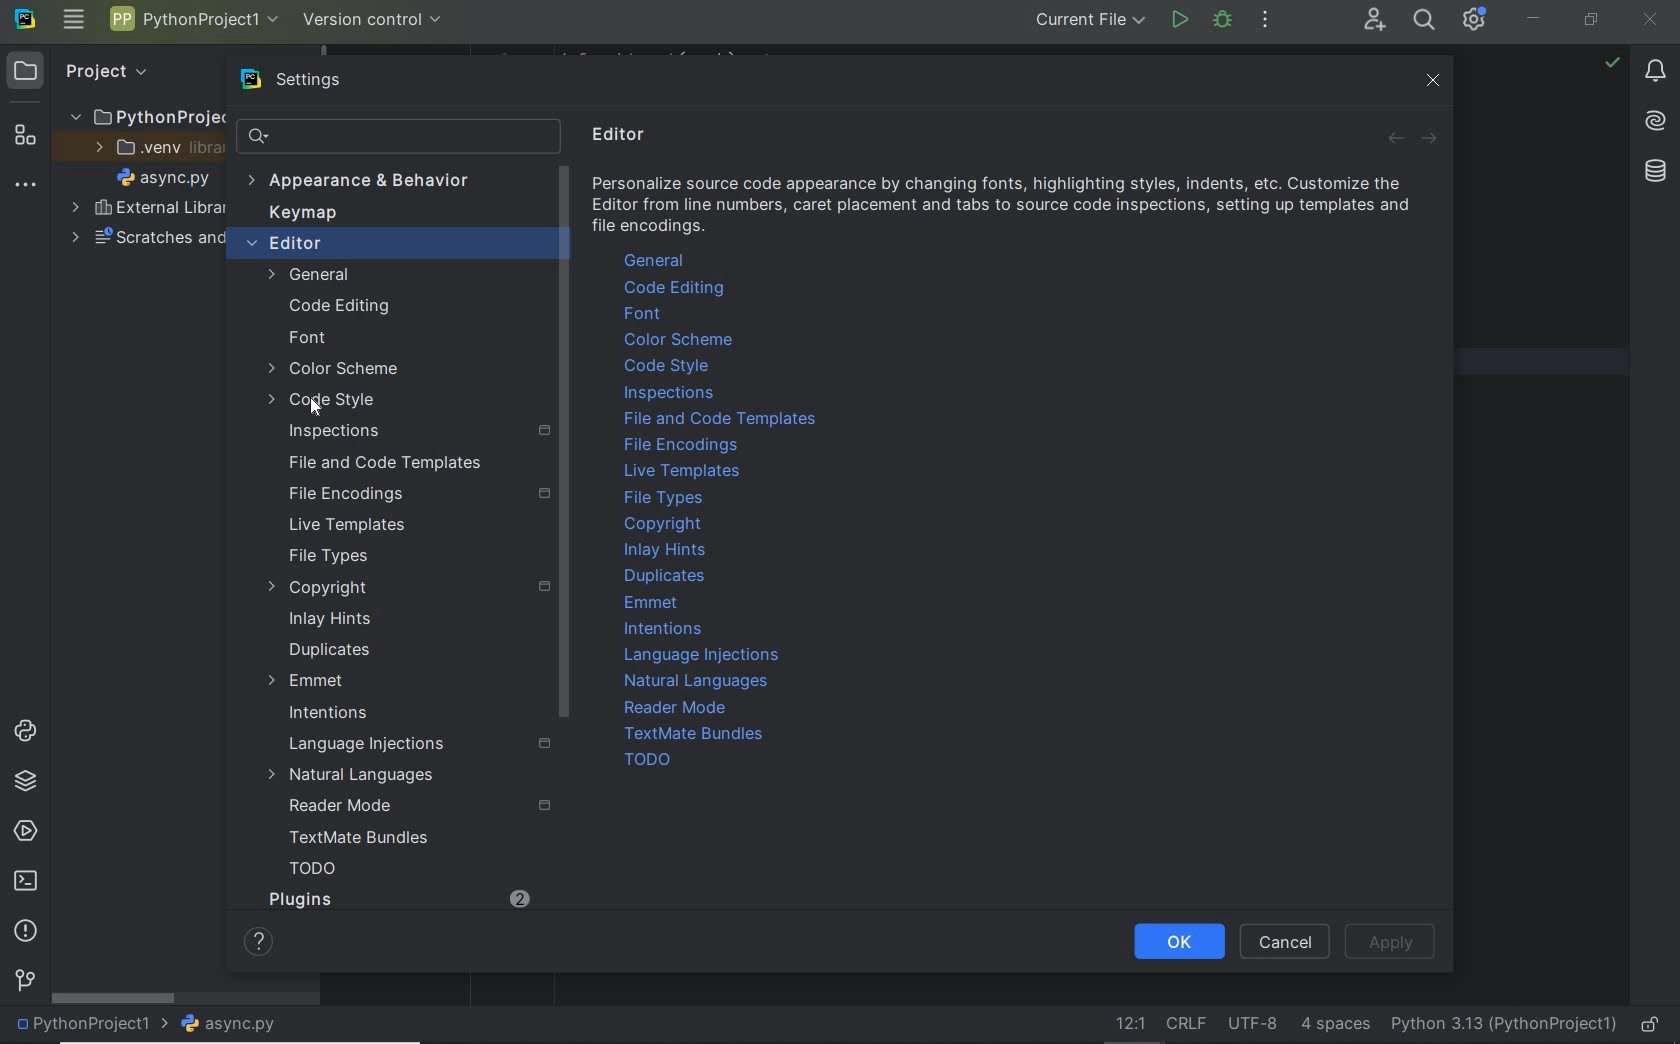 This screenshot has height=1044, width=1680. Describe the element at coordinates (405, 588) in the screenshot. I see `copyright` at that location.